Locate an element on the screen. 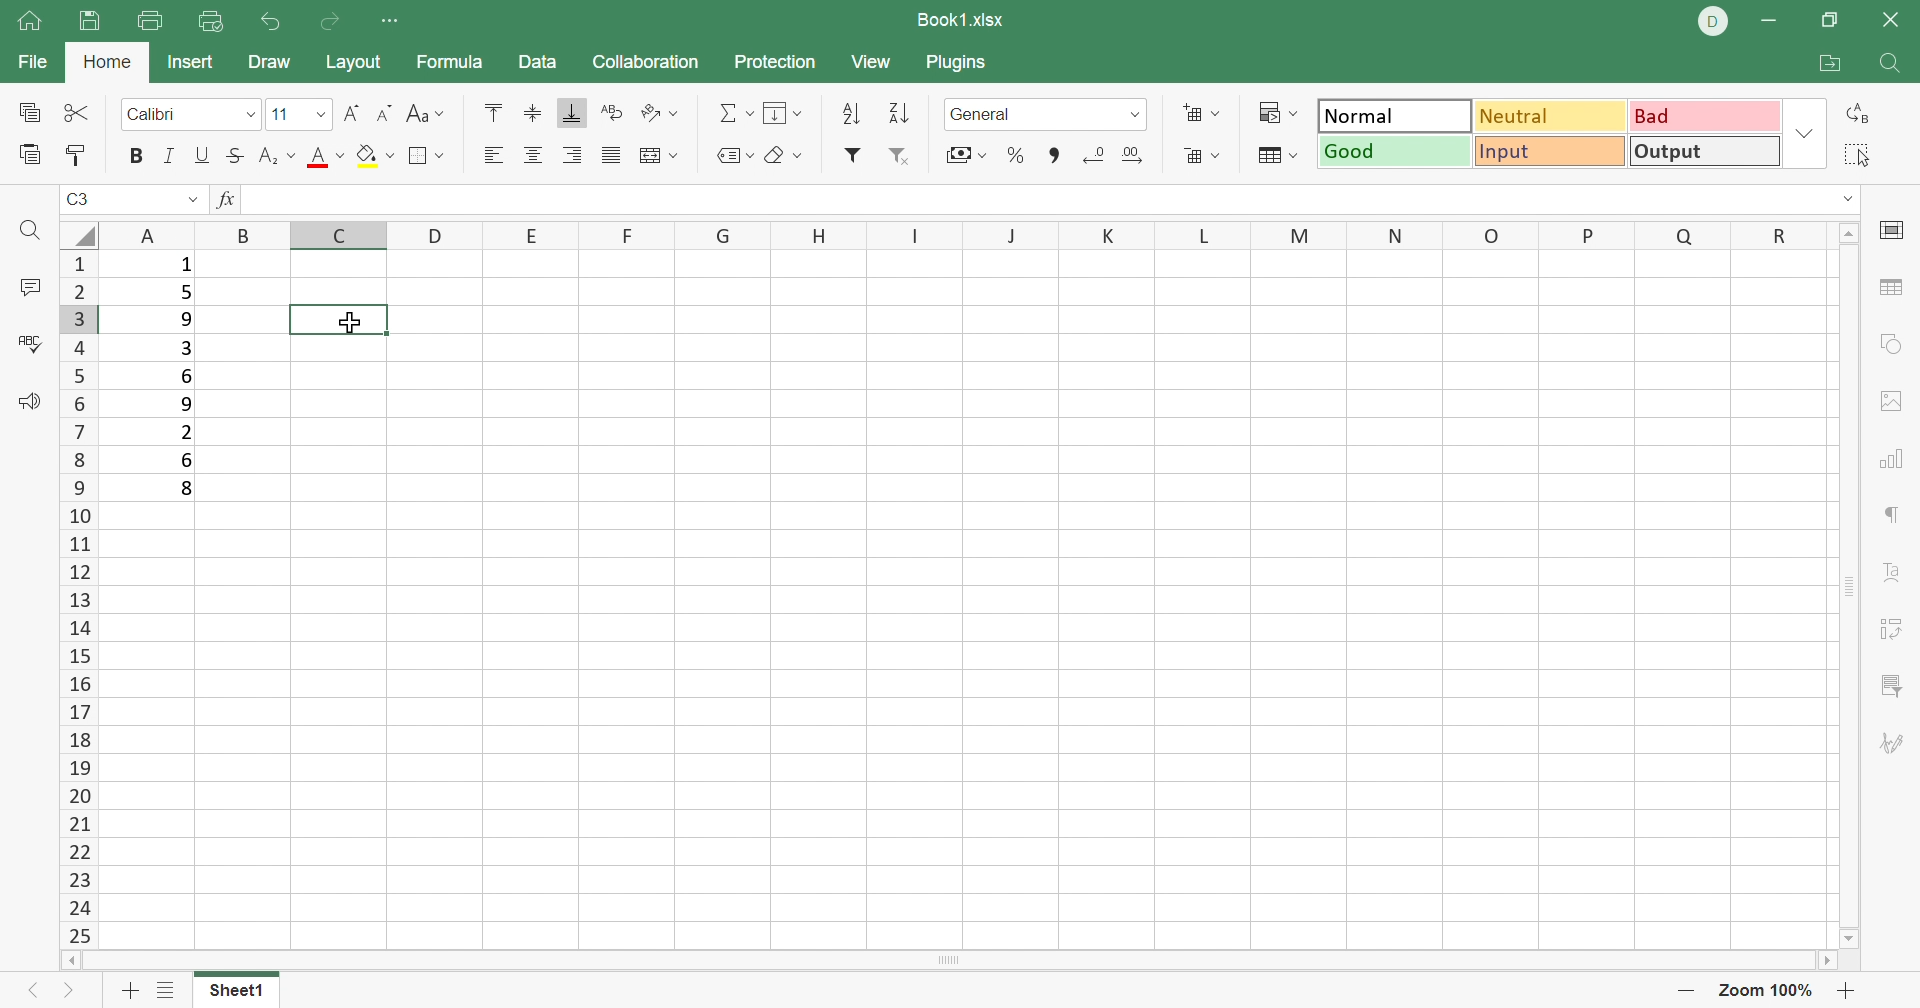 The height and width of the screenshot is (1008, 1920). Neutral is located at coordinates (1551, 117).